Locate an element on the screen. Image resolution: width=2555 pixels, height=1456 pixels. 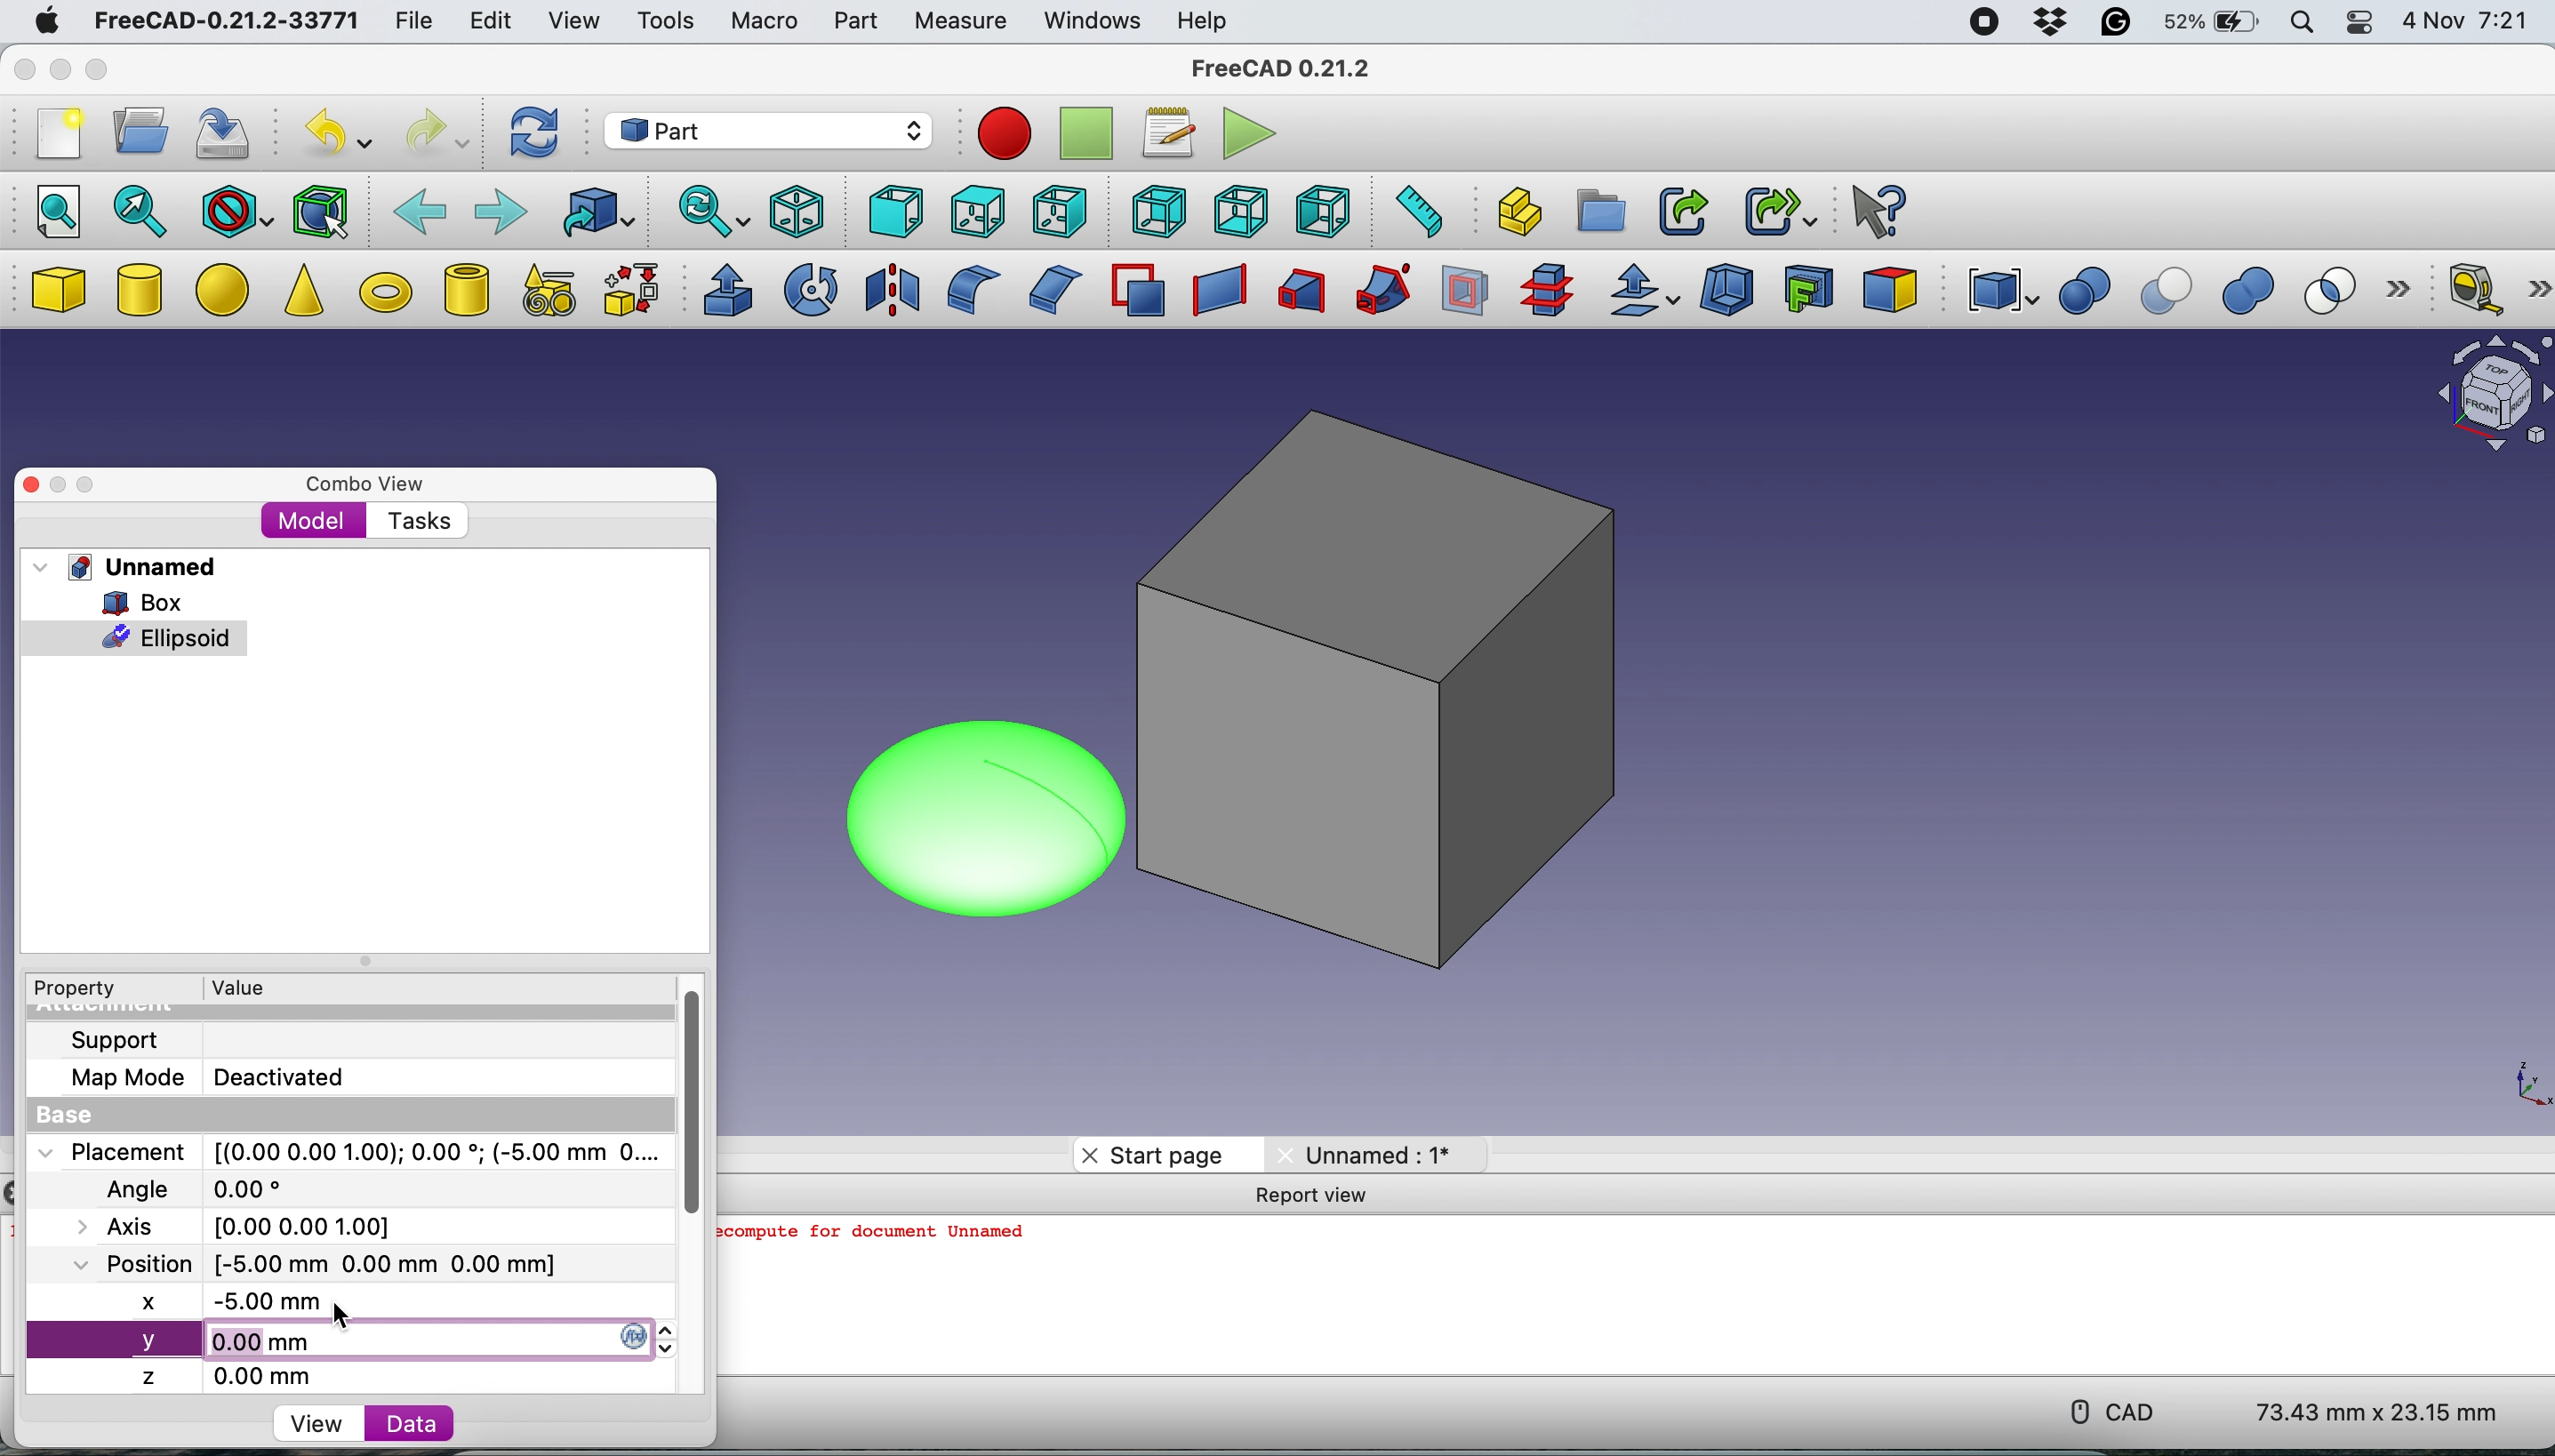
cone is located at coordinates (303, 294).